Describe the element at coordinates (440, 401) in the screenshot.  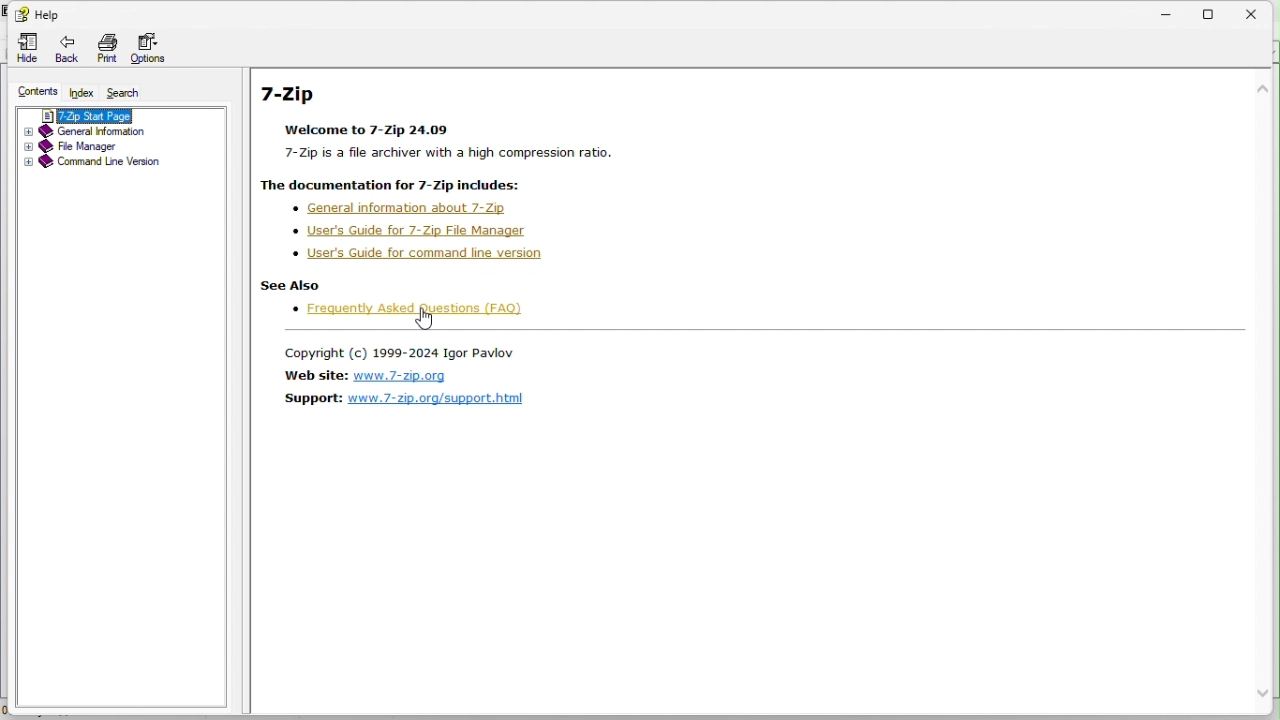
I see `www.7-zip.org/support.html` at that location.